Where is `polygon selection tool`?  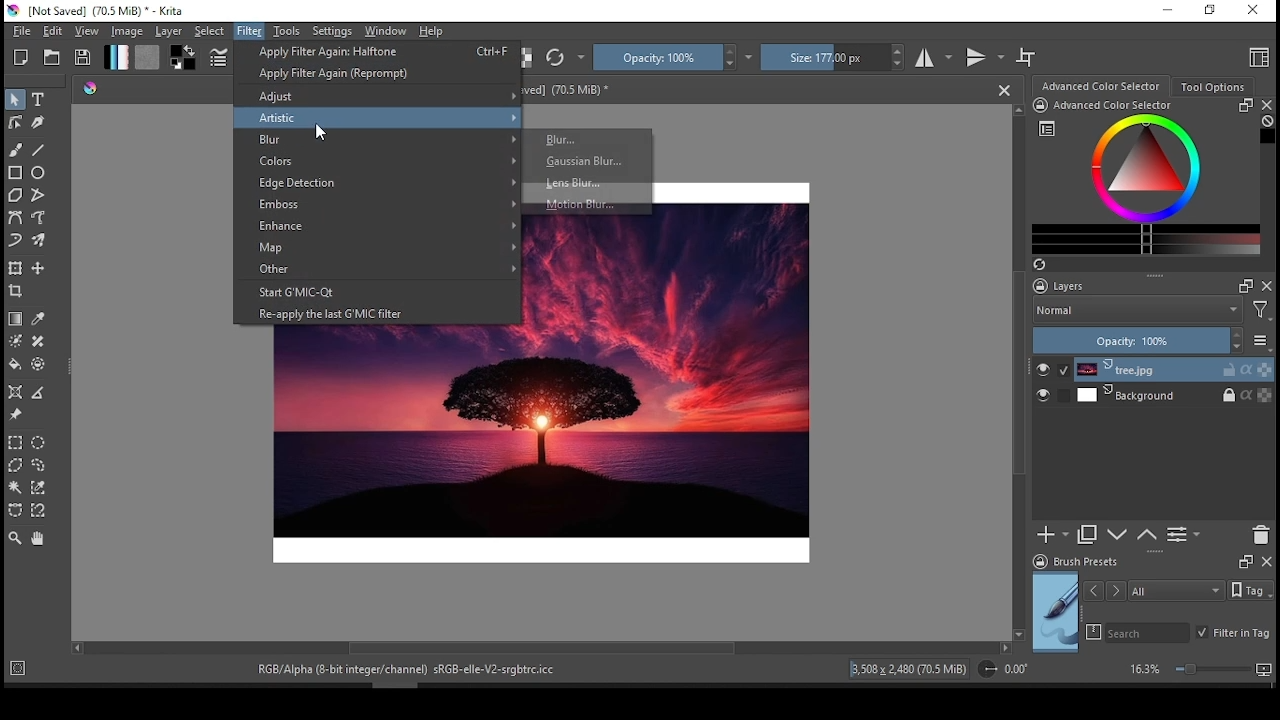 polygon selection tool is located at coordinates (18, 465).